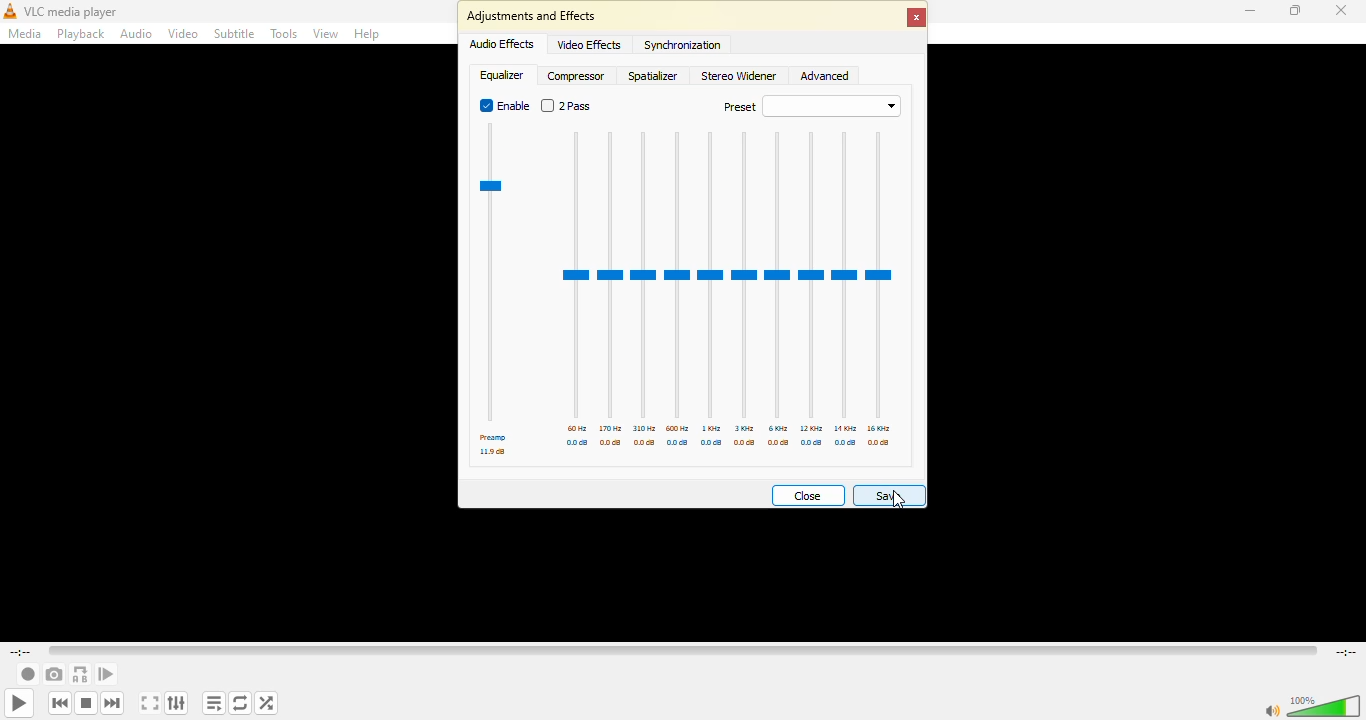  I want to click on close, so click(1345, 10).